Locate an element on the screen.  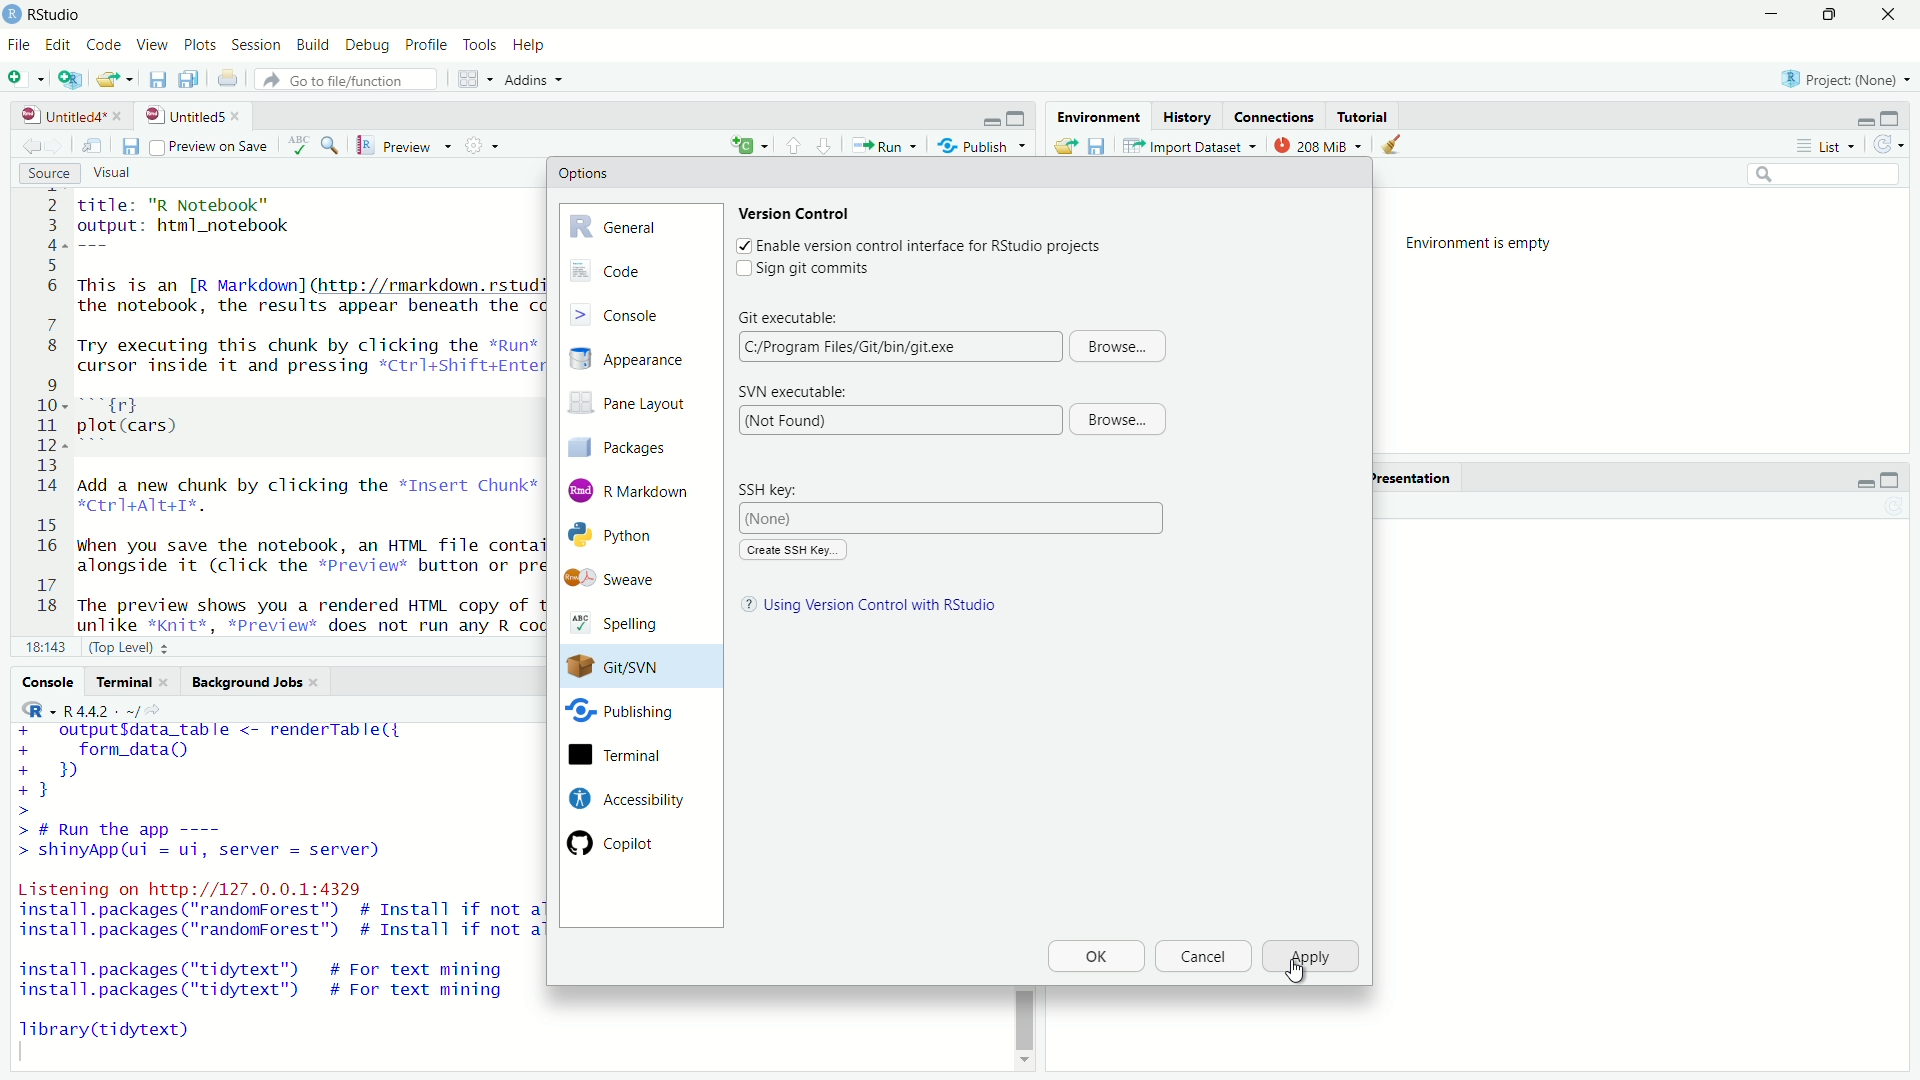
Toys is located at coordinates (479, 46).